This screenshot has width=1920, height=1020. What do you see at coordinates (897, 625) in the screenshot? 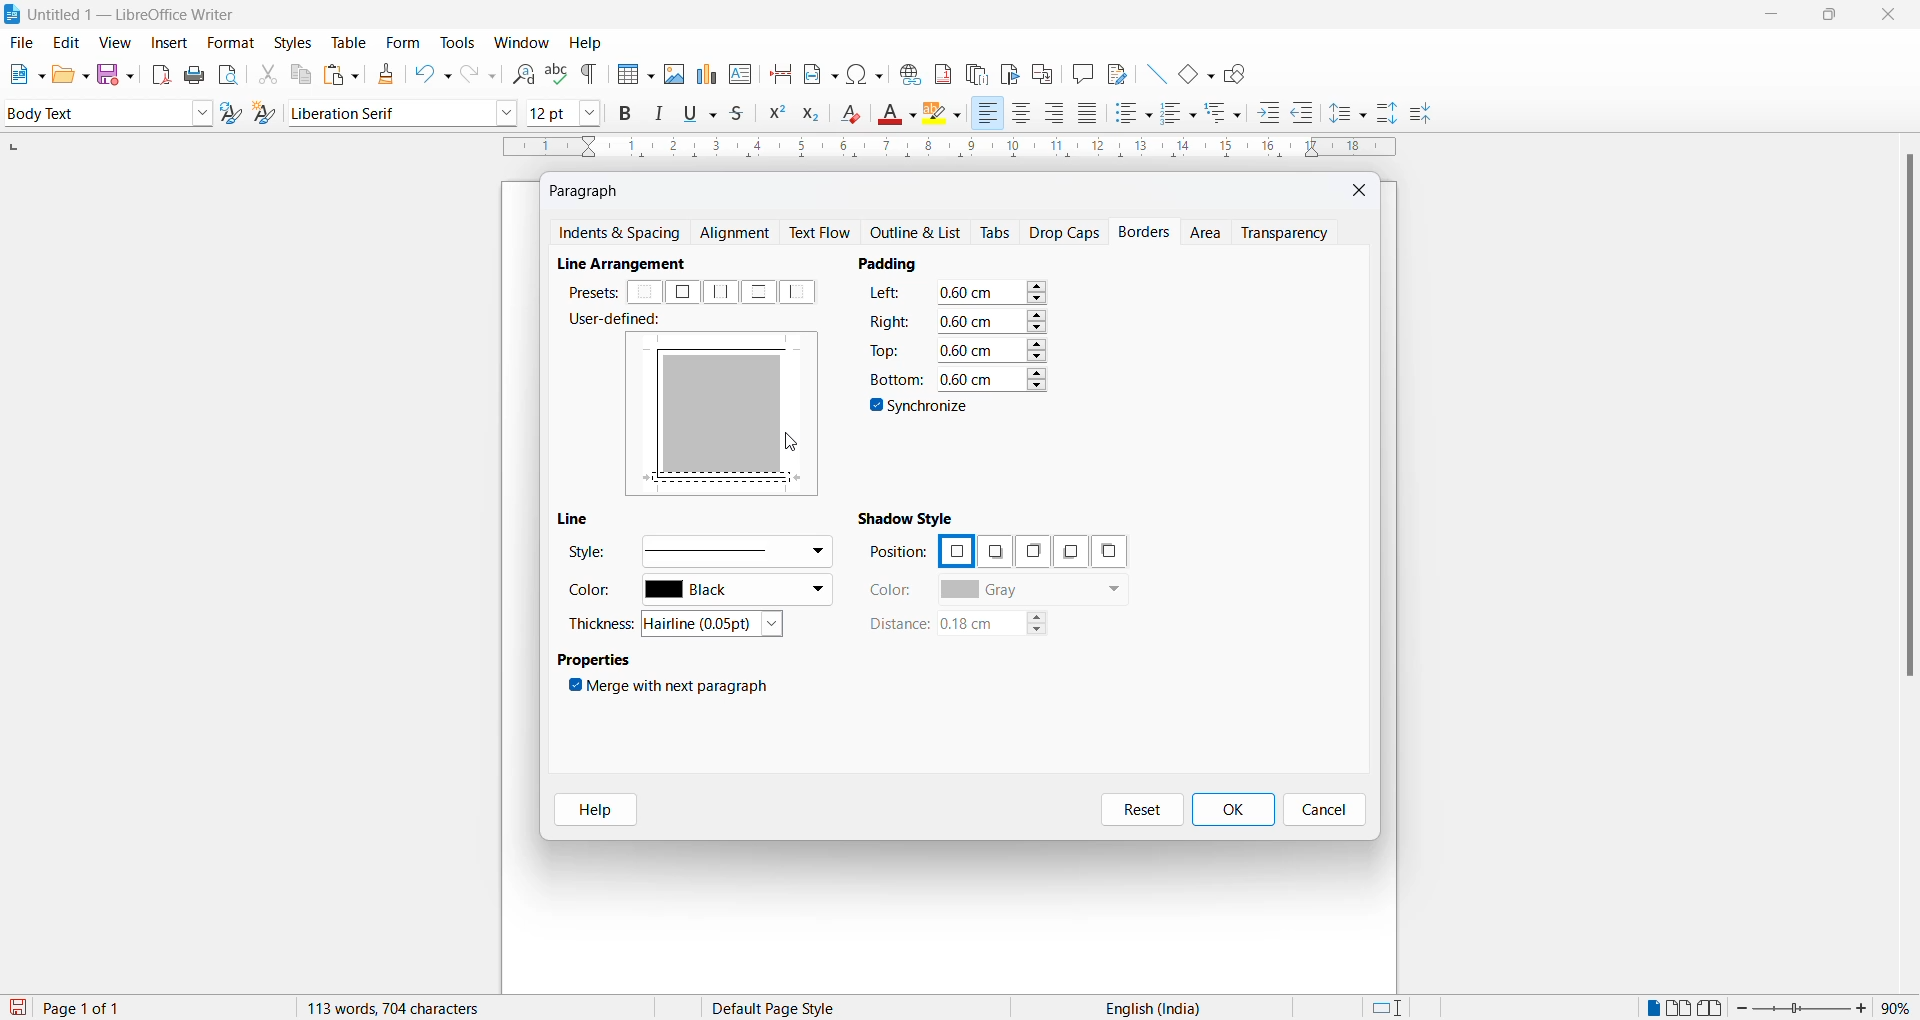
I see `distance` at bounding box center [897, 625].